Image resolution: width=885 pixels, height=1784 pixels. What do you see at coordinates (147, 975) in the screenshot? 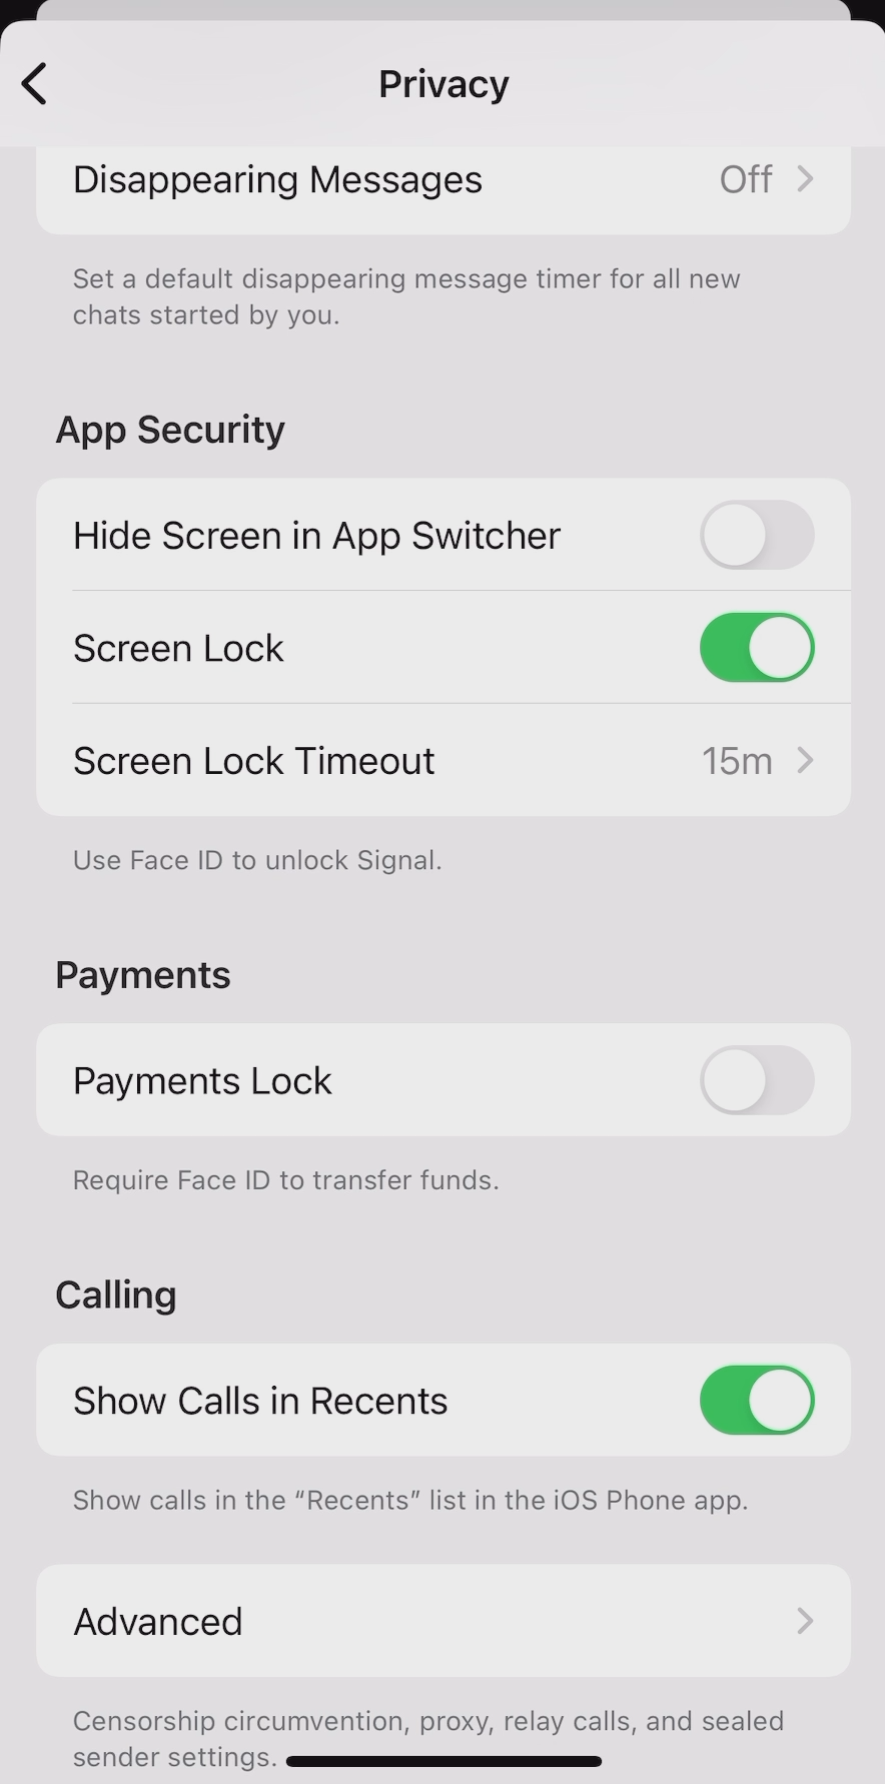
I see `Payments` at bounding box center [147, 975].